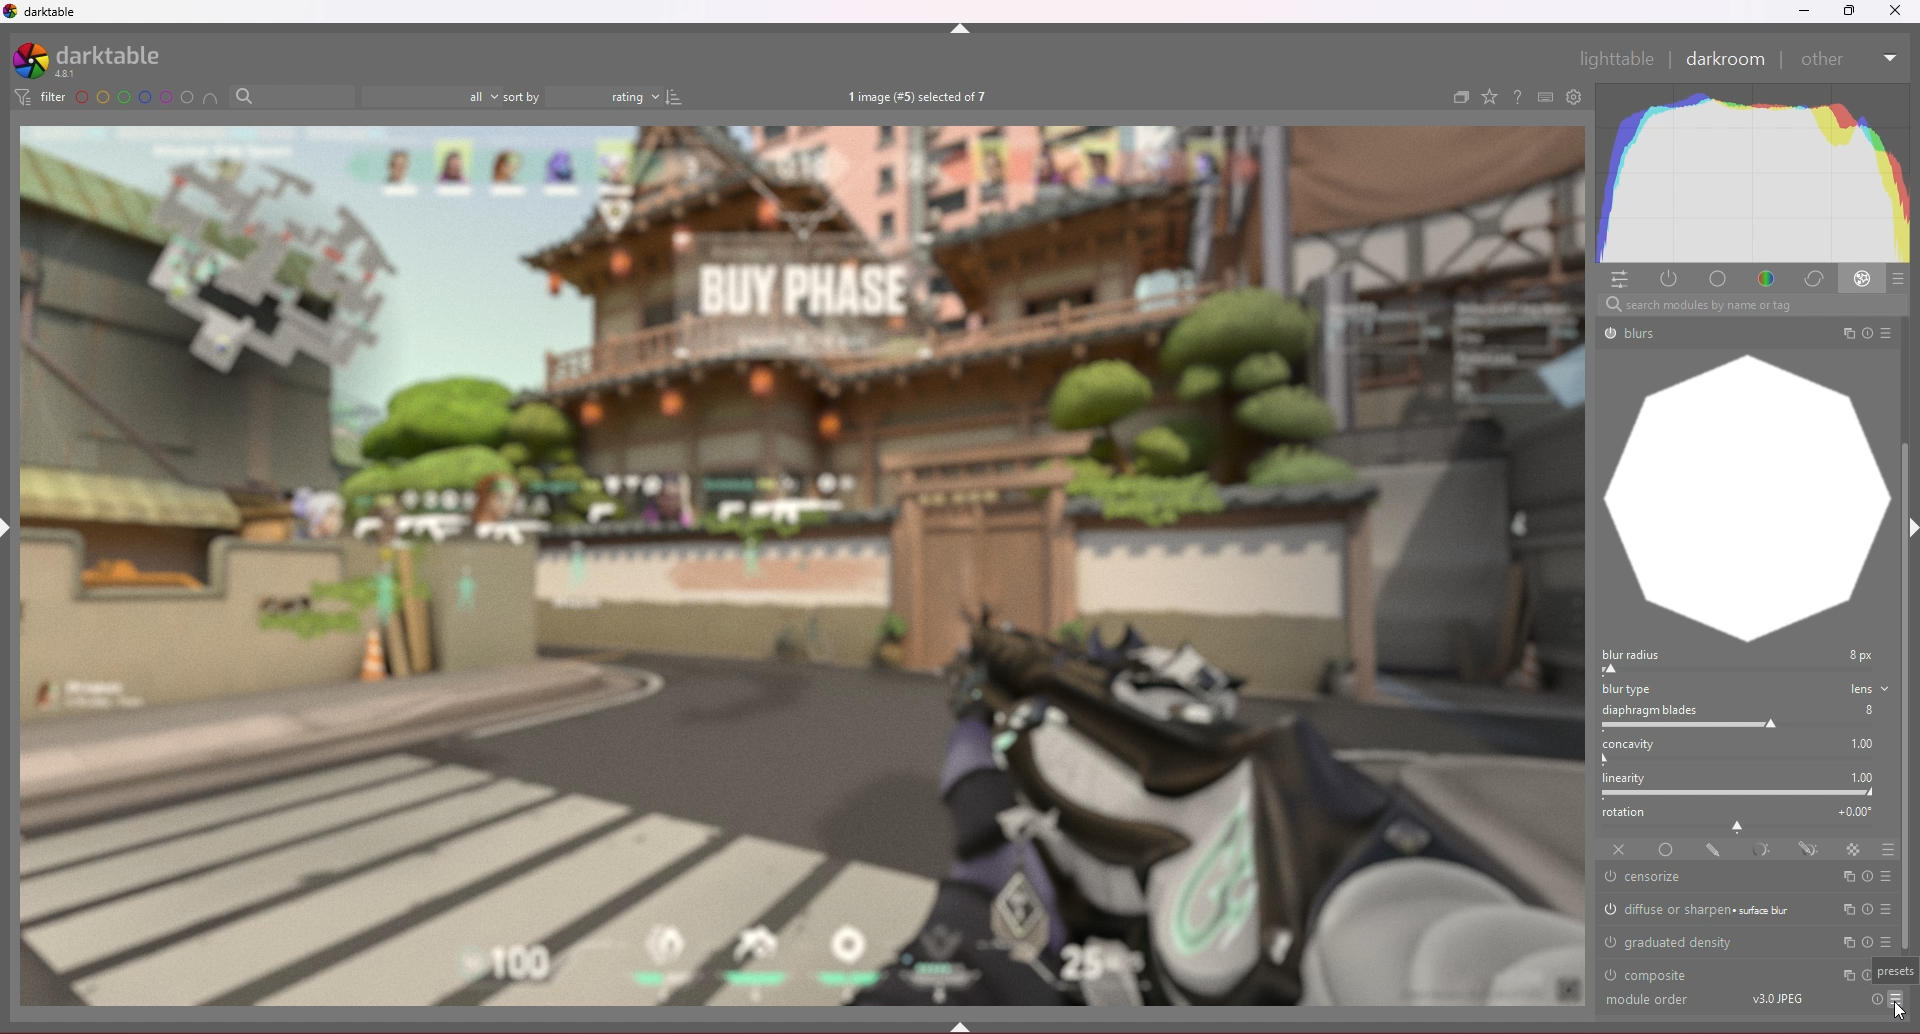 The width and height of the screenshot is (1920, 1034). I want to click on images selected, so click(920, 96).